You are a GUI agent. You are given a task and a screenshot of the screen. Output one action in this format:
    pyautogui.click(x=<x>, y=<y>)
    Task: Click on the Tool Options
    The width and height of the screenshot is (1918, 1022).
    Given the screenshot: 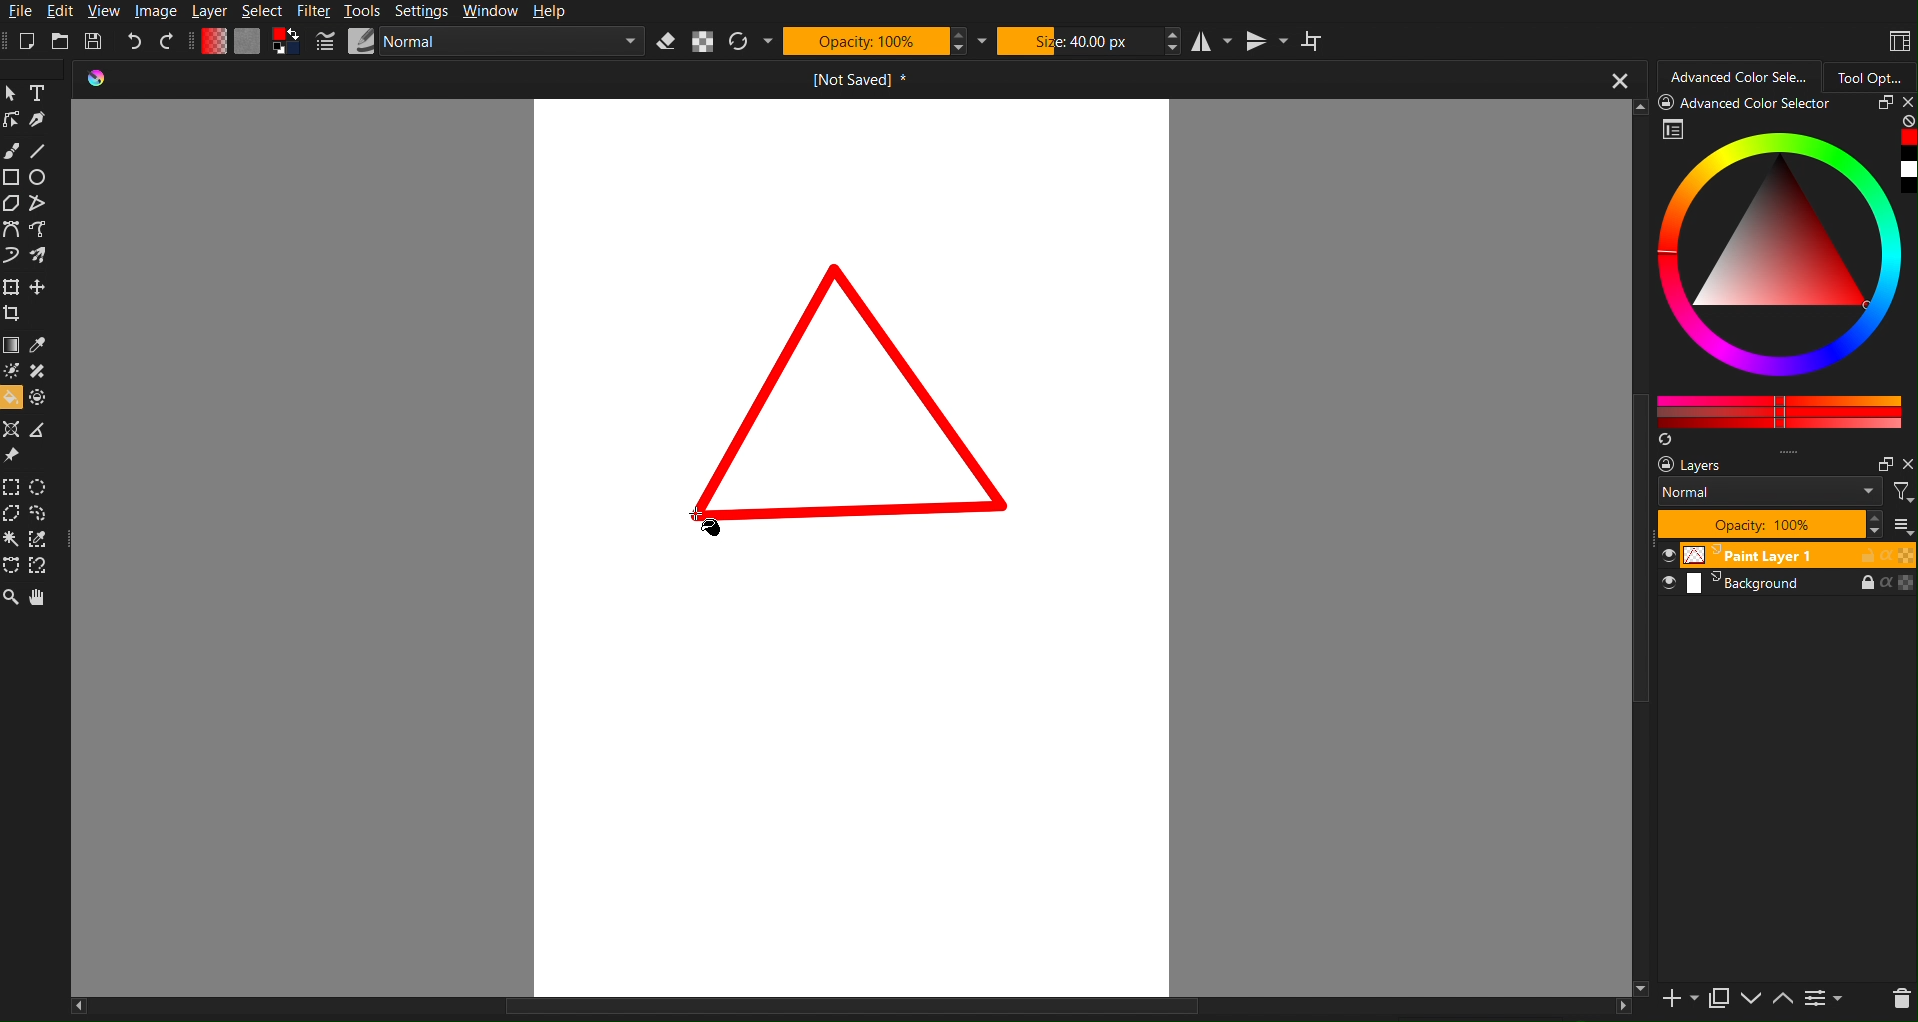 What is the action you would take?
    pyautogui.click(x=1875, y=74)
    